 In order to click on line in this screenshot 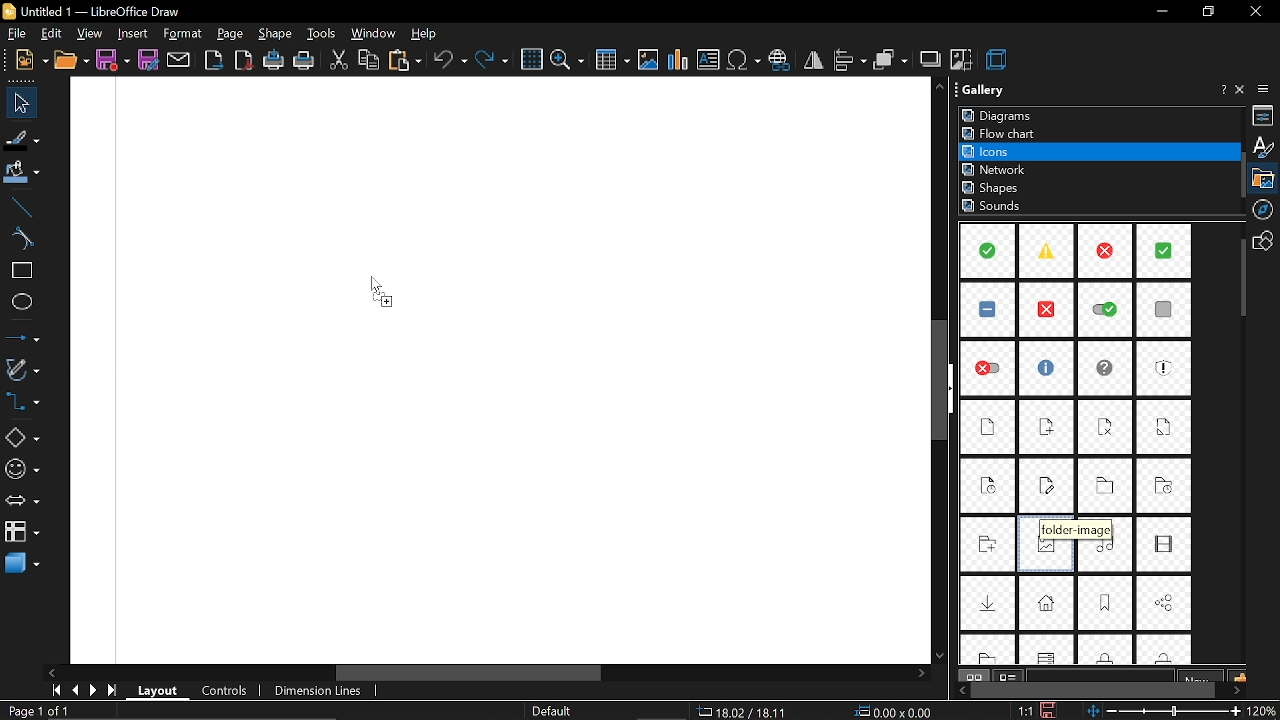, I will do `click(18, 204)`.